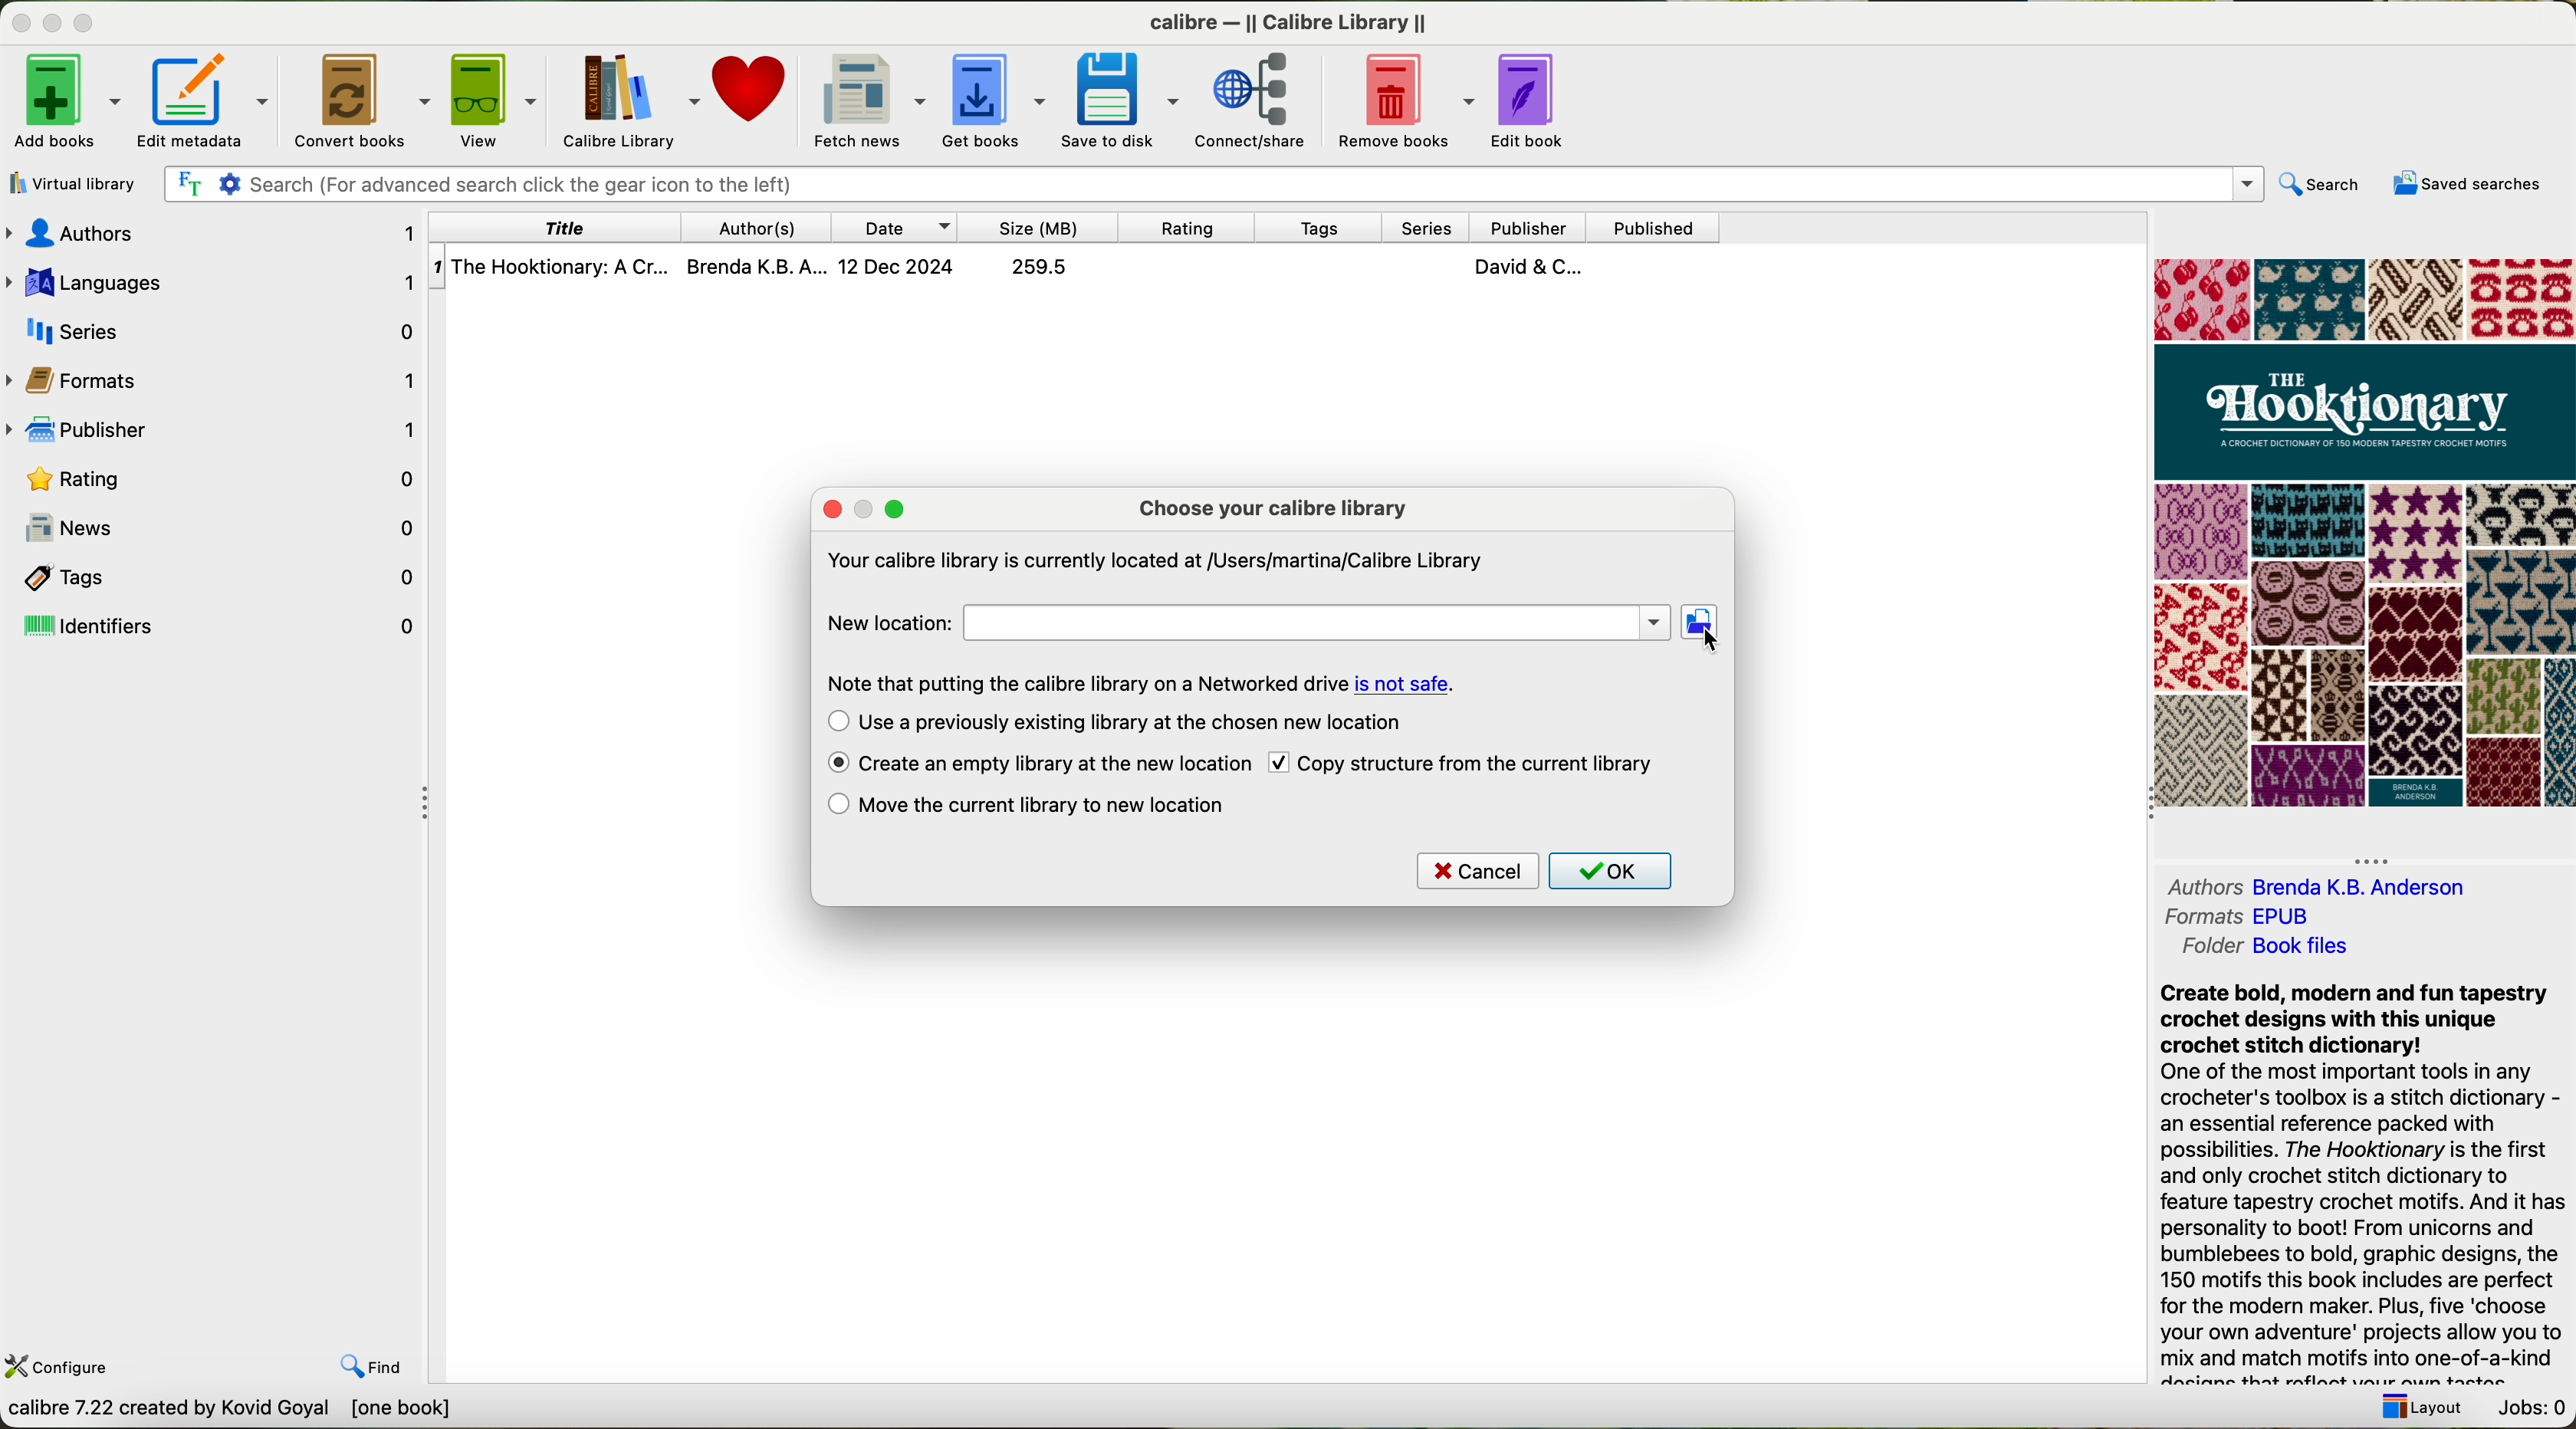 The width and height of the screenshot is (2576, 1429). I want to click on click on new location, so click(1702, 624).